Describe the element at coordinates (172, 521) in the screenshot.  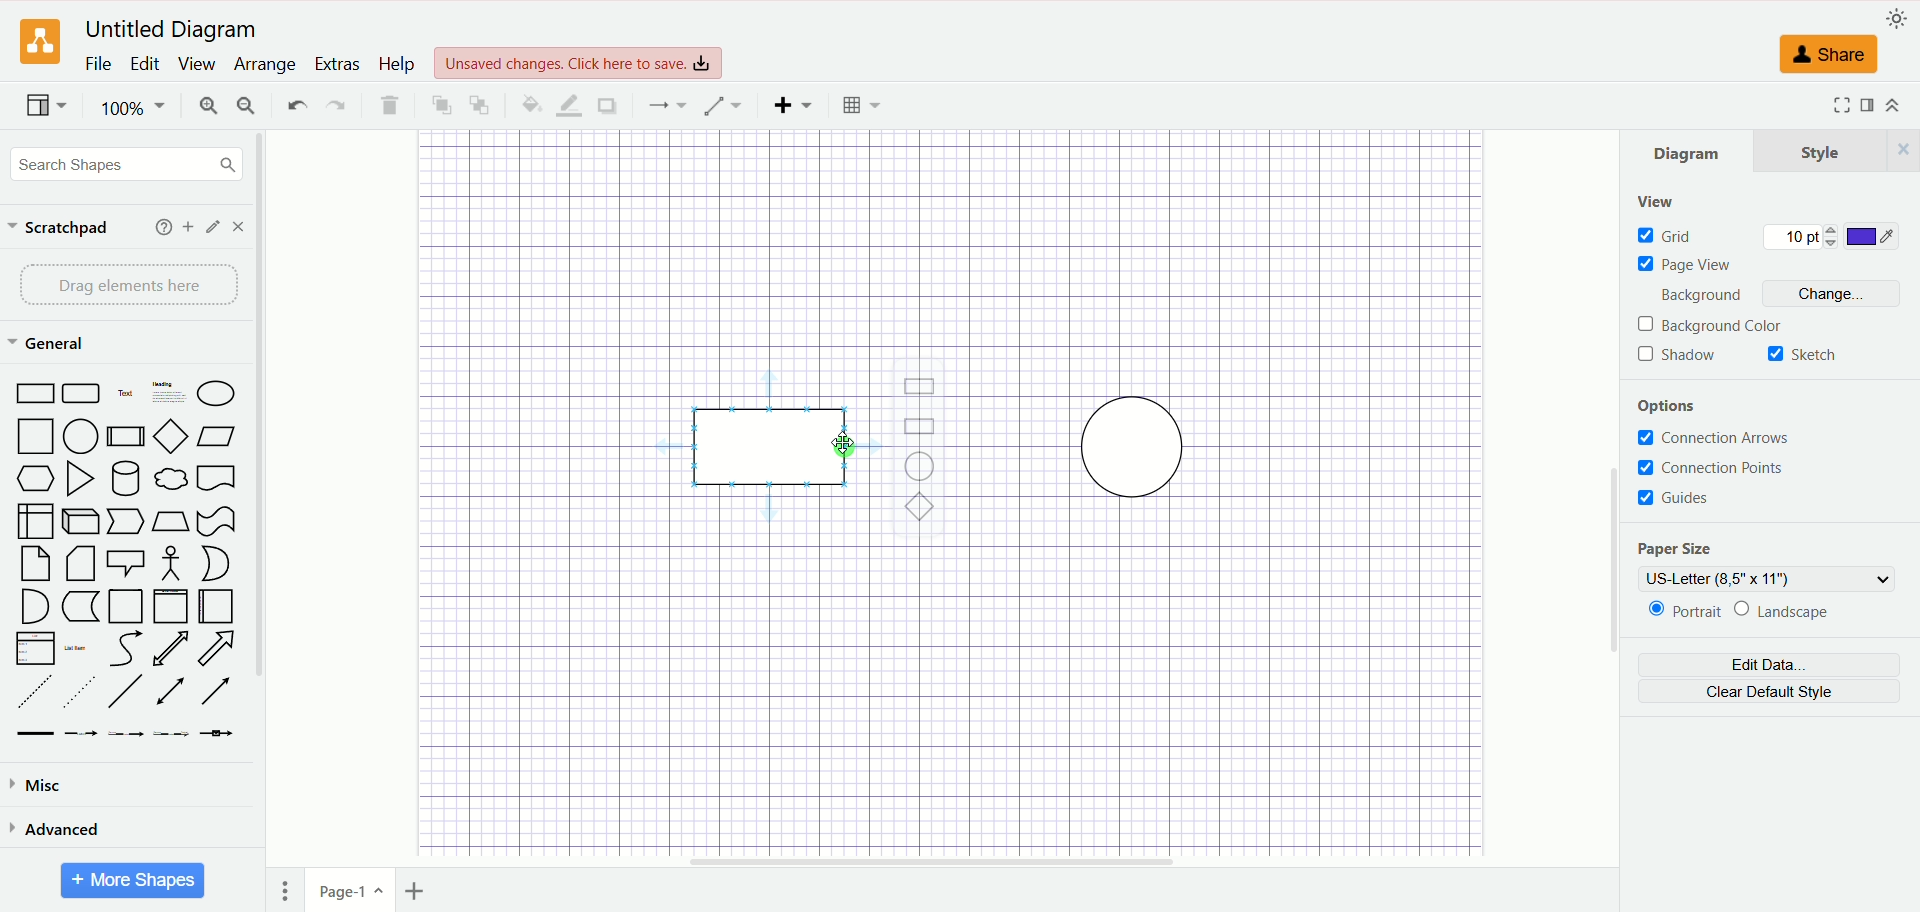
I see `Trapezoid` at that location.